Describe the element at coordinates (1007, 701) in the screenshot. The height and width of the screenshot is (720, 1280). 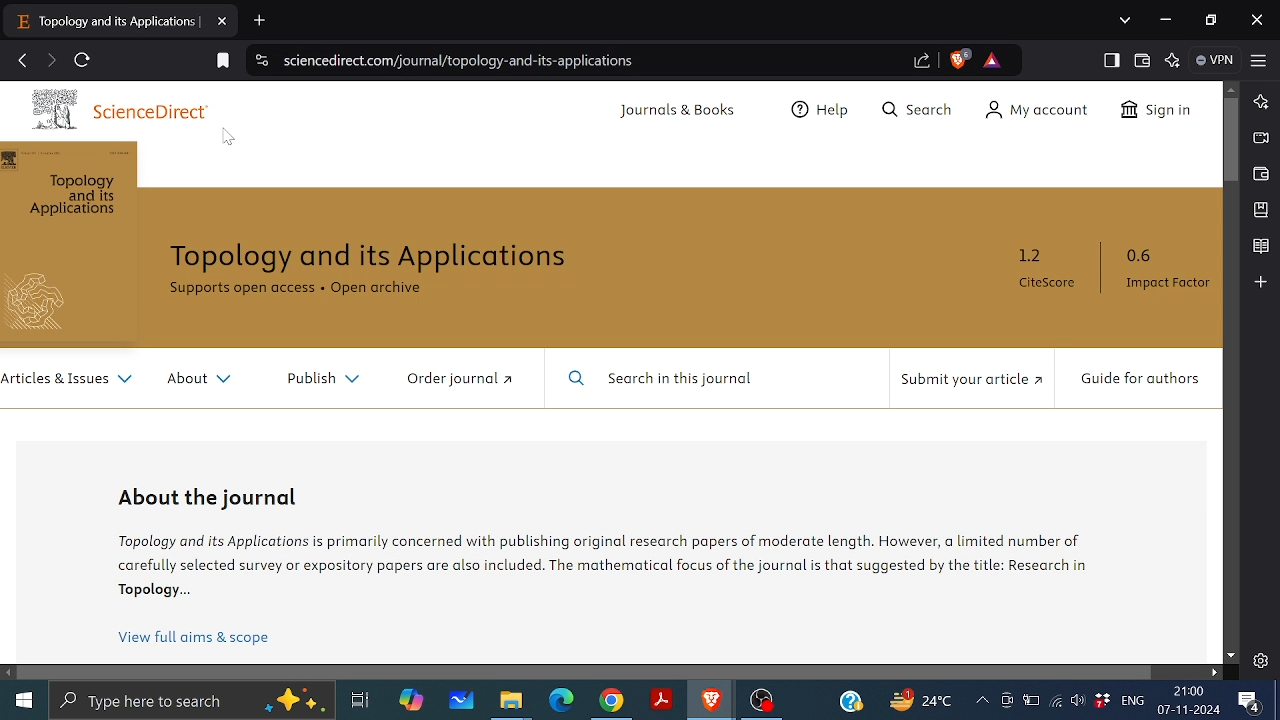
I see `` at that location.